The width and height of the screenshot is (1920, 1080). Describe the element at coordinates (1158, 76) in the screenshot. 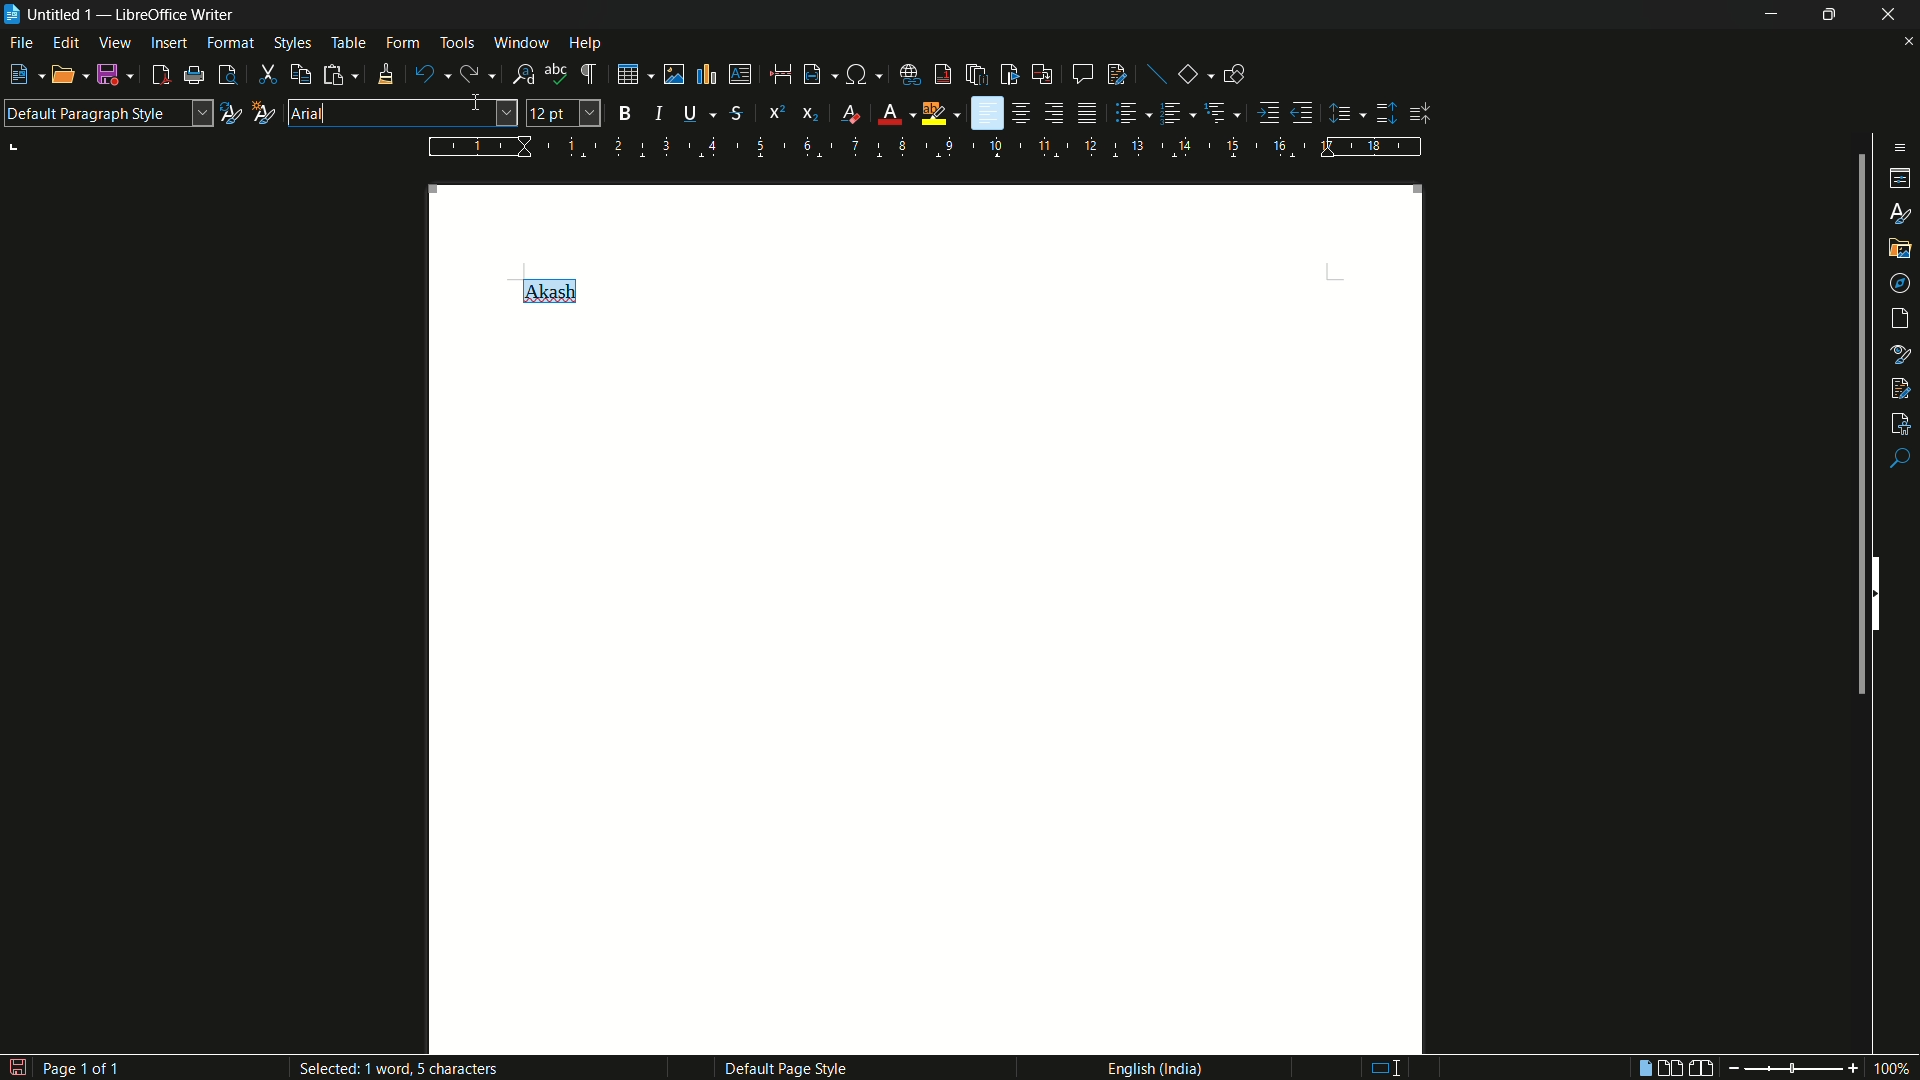

I see `insert line` at that location.